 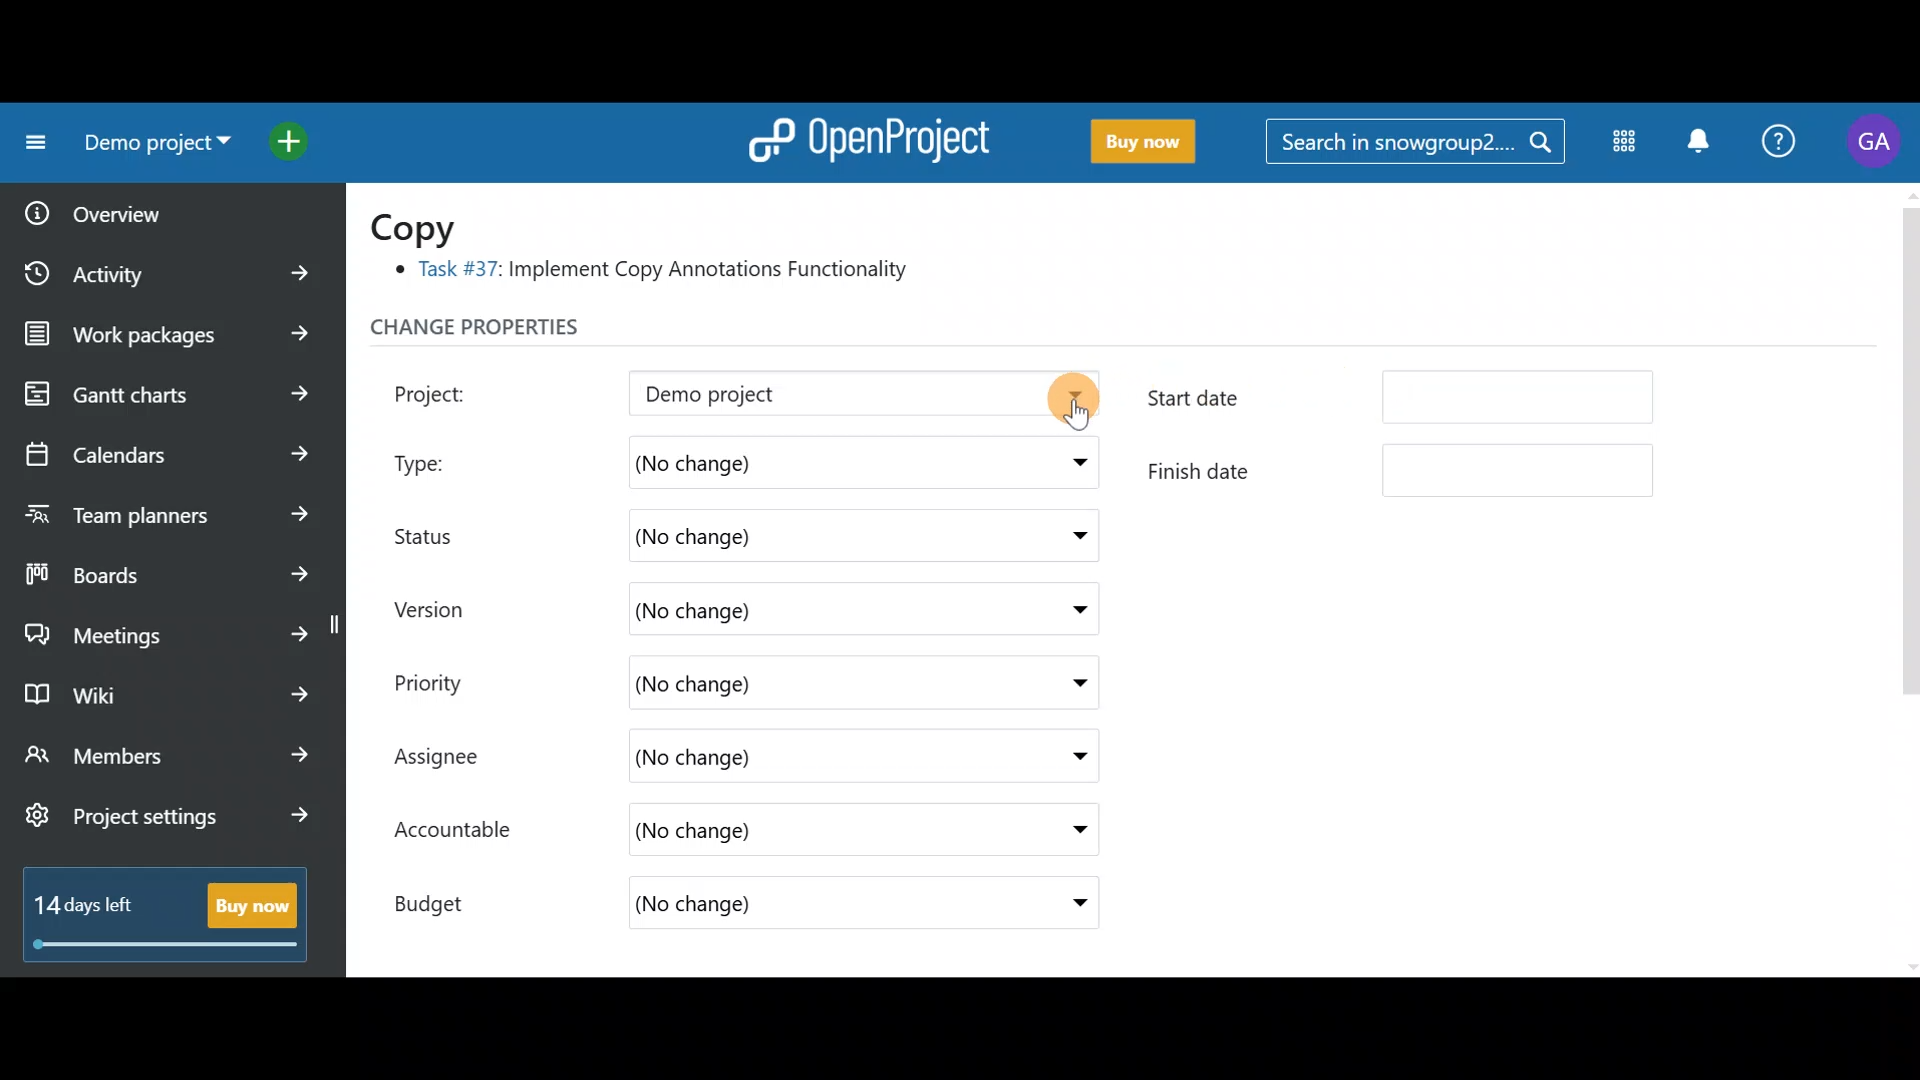 What do you see at coordinates (1134, 142) in the screenshot?
I see `Buy now` at bounding box center [1134, 142].